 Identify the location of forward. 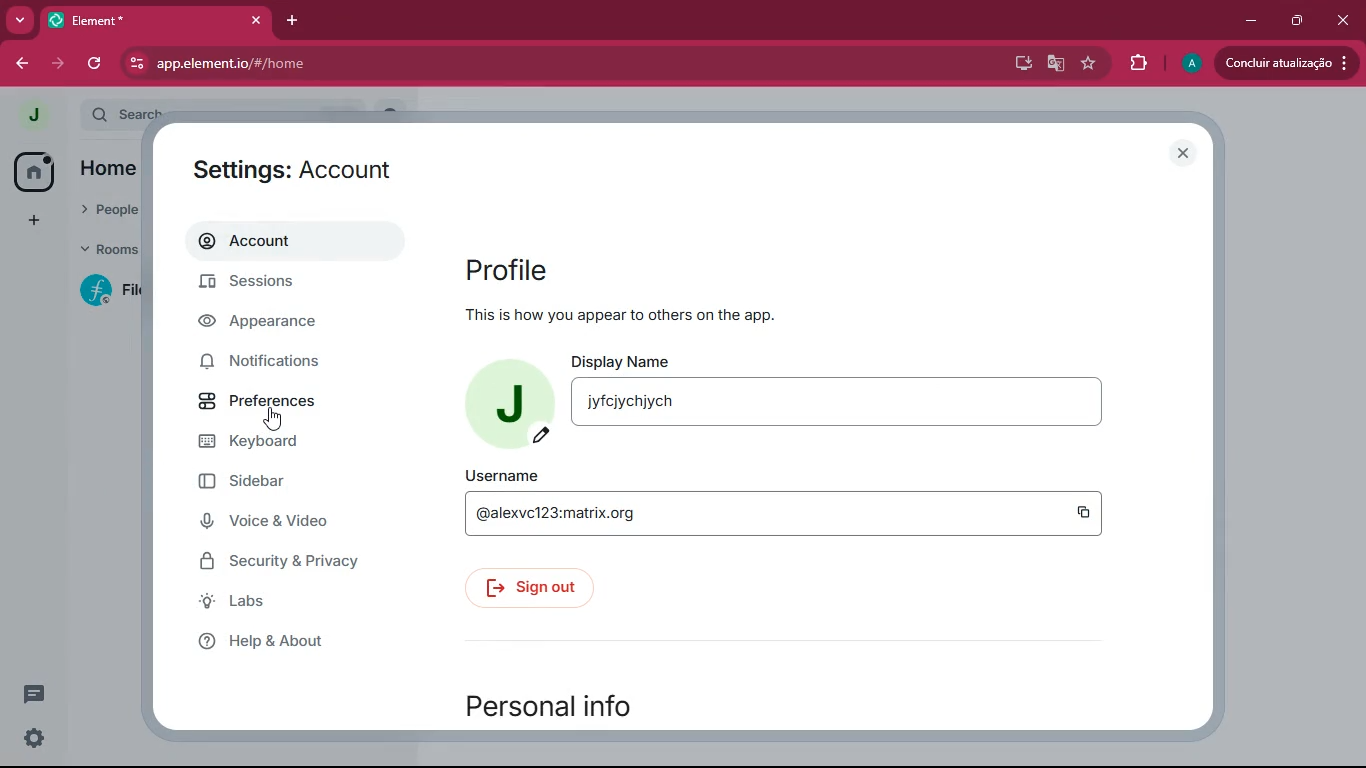
(62, 63).